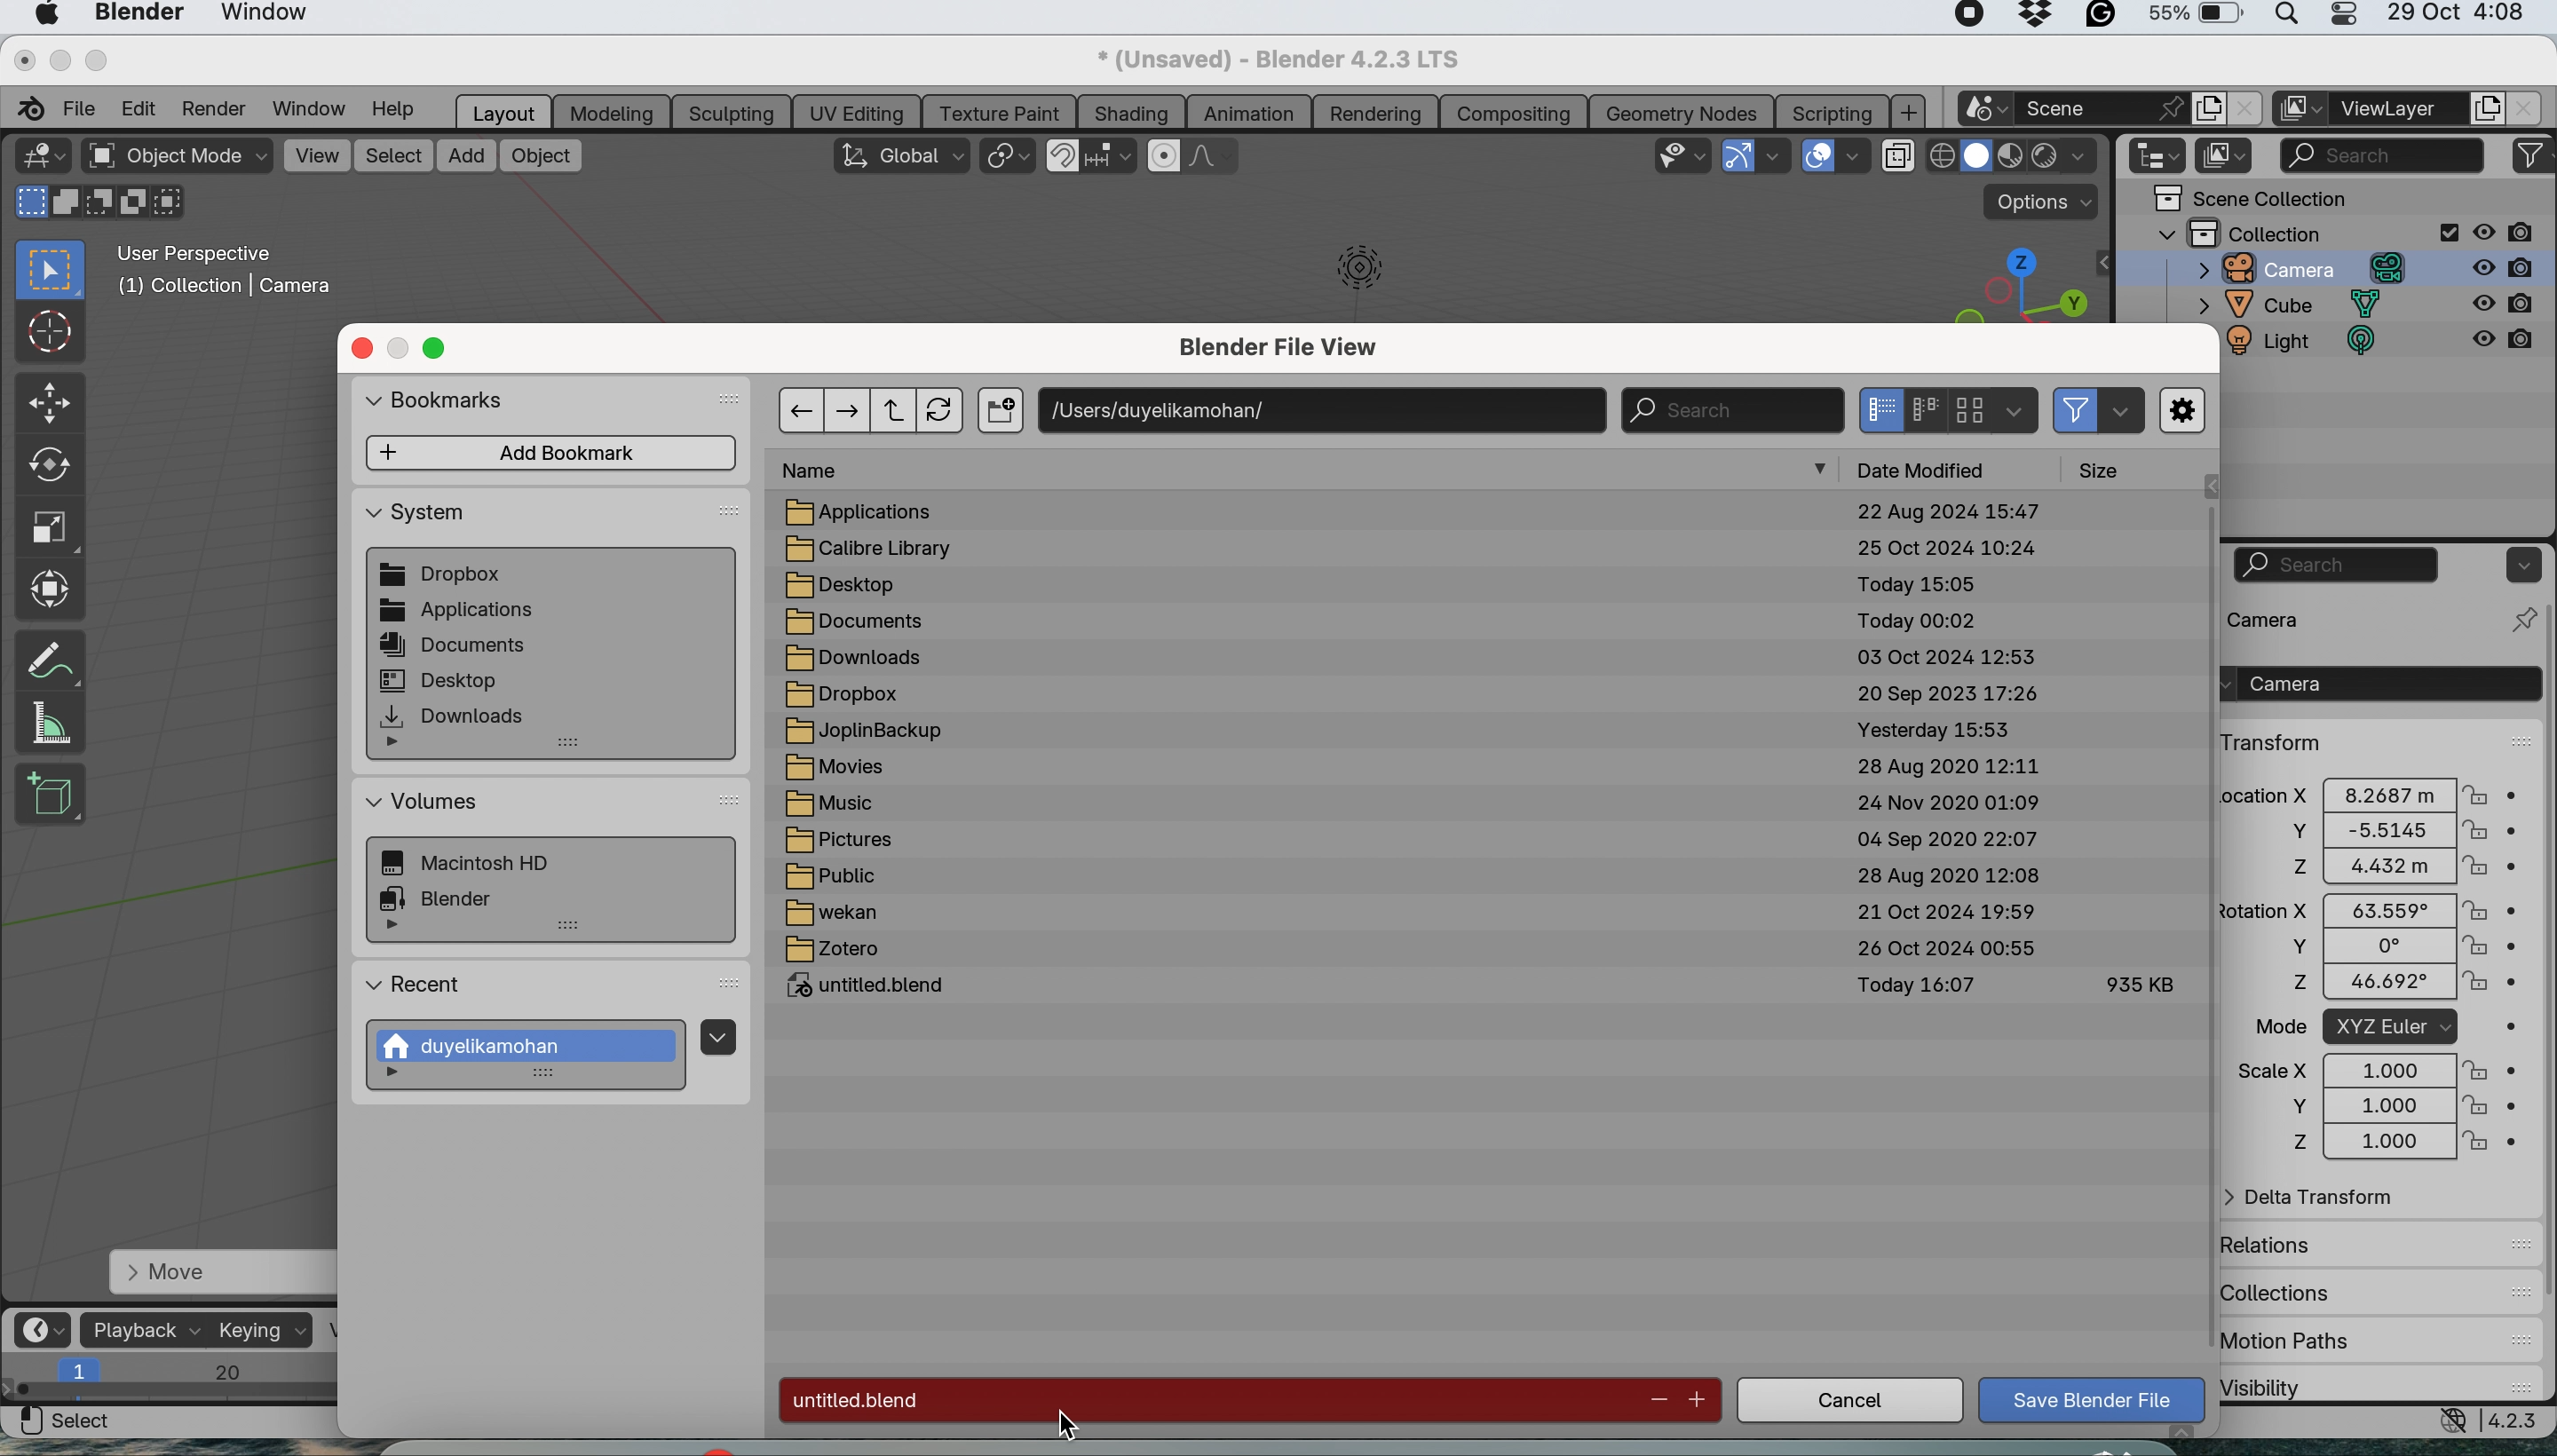 The image size is (2557, 1456). Describe the element at coordinates (1856, 160) in the screenshot. I see `overlays` at that location.